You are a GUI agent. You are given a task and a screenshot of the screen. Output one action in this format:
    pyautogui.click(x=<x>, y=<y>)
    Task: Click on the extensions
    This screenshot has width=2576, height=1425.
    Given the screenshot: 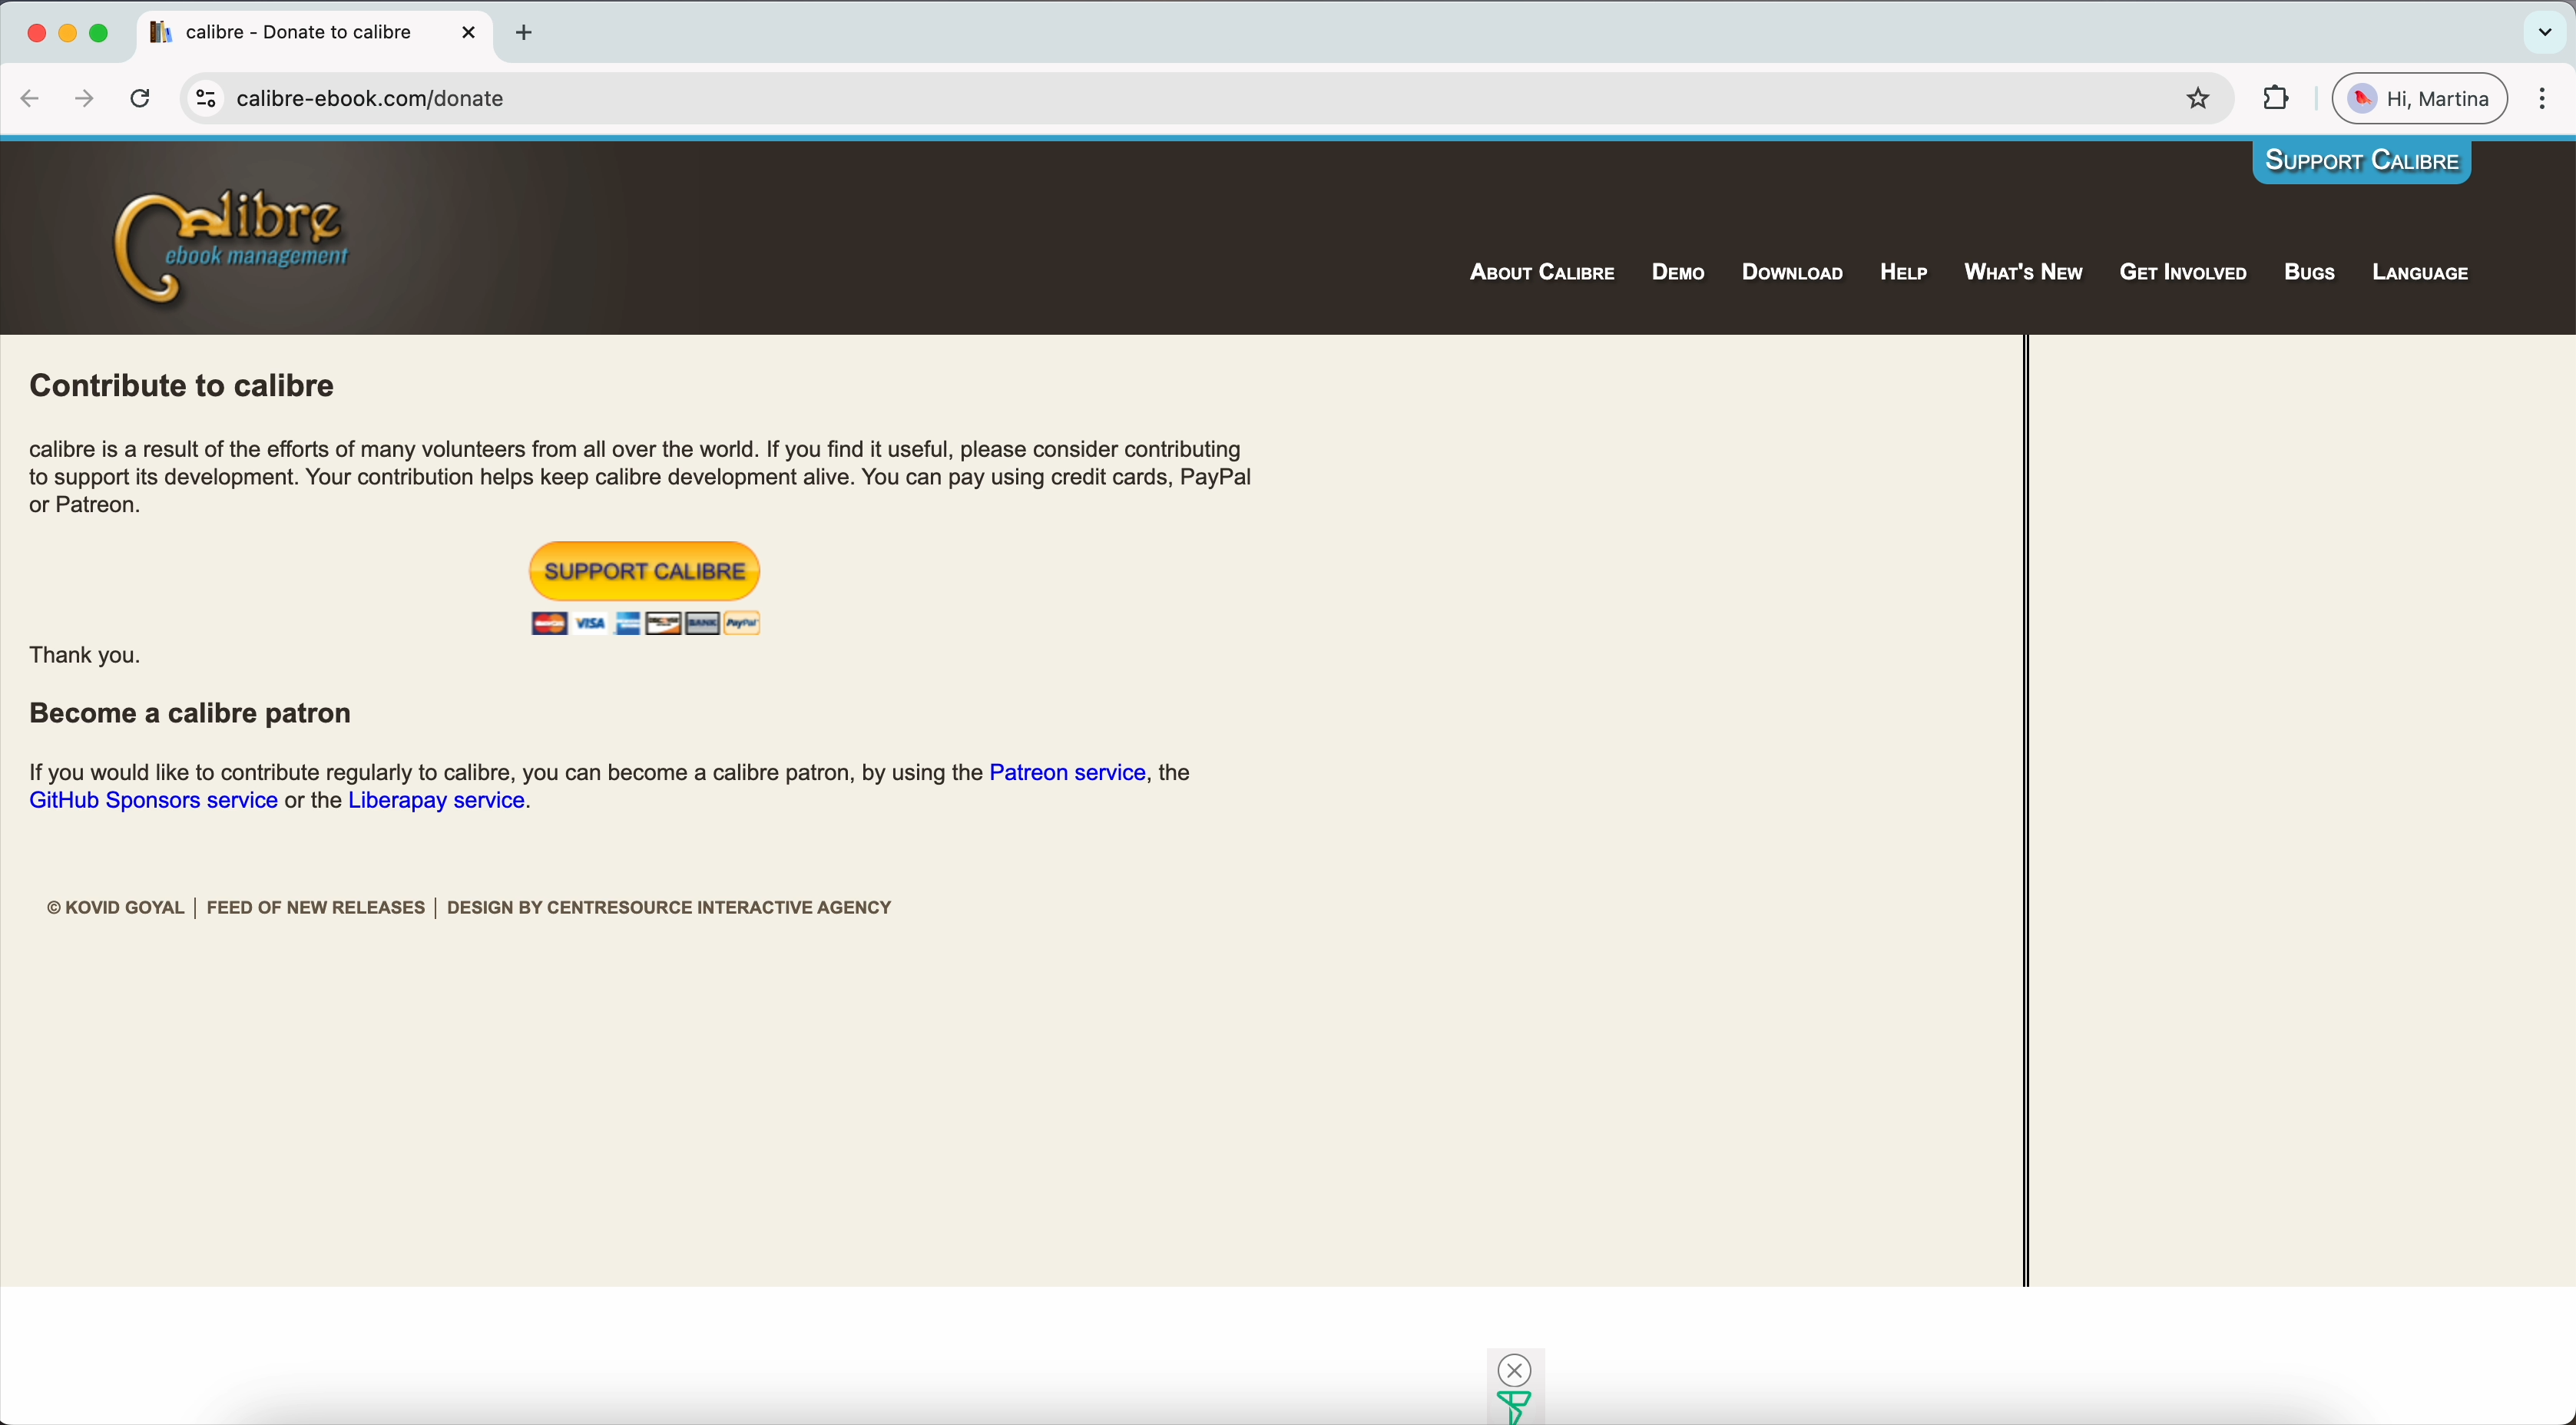 What is the action you would take?
    pyautogui.click(x=2275, y=98)
    